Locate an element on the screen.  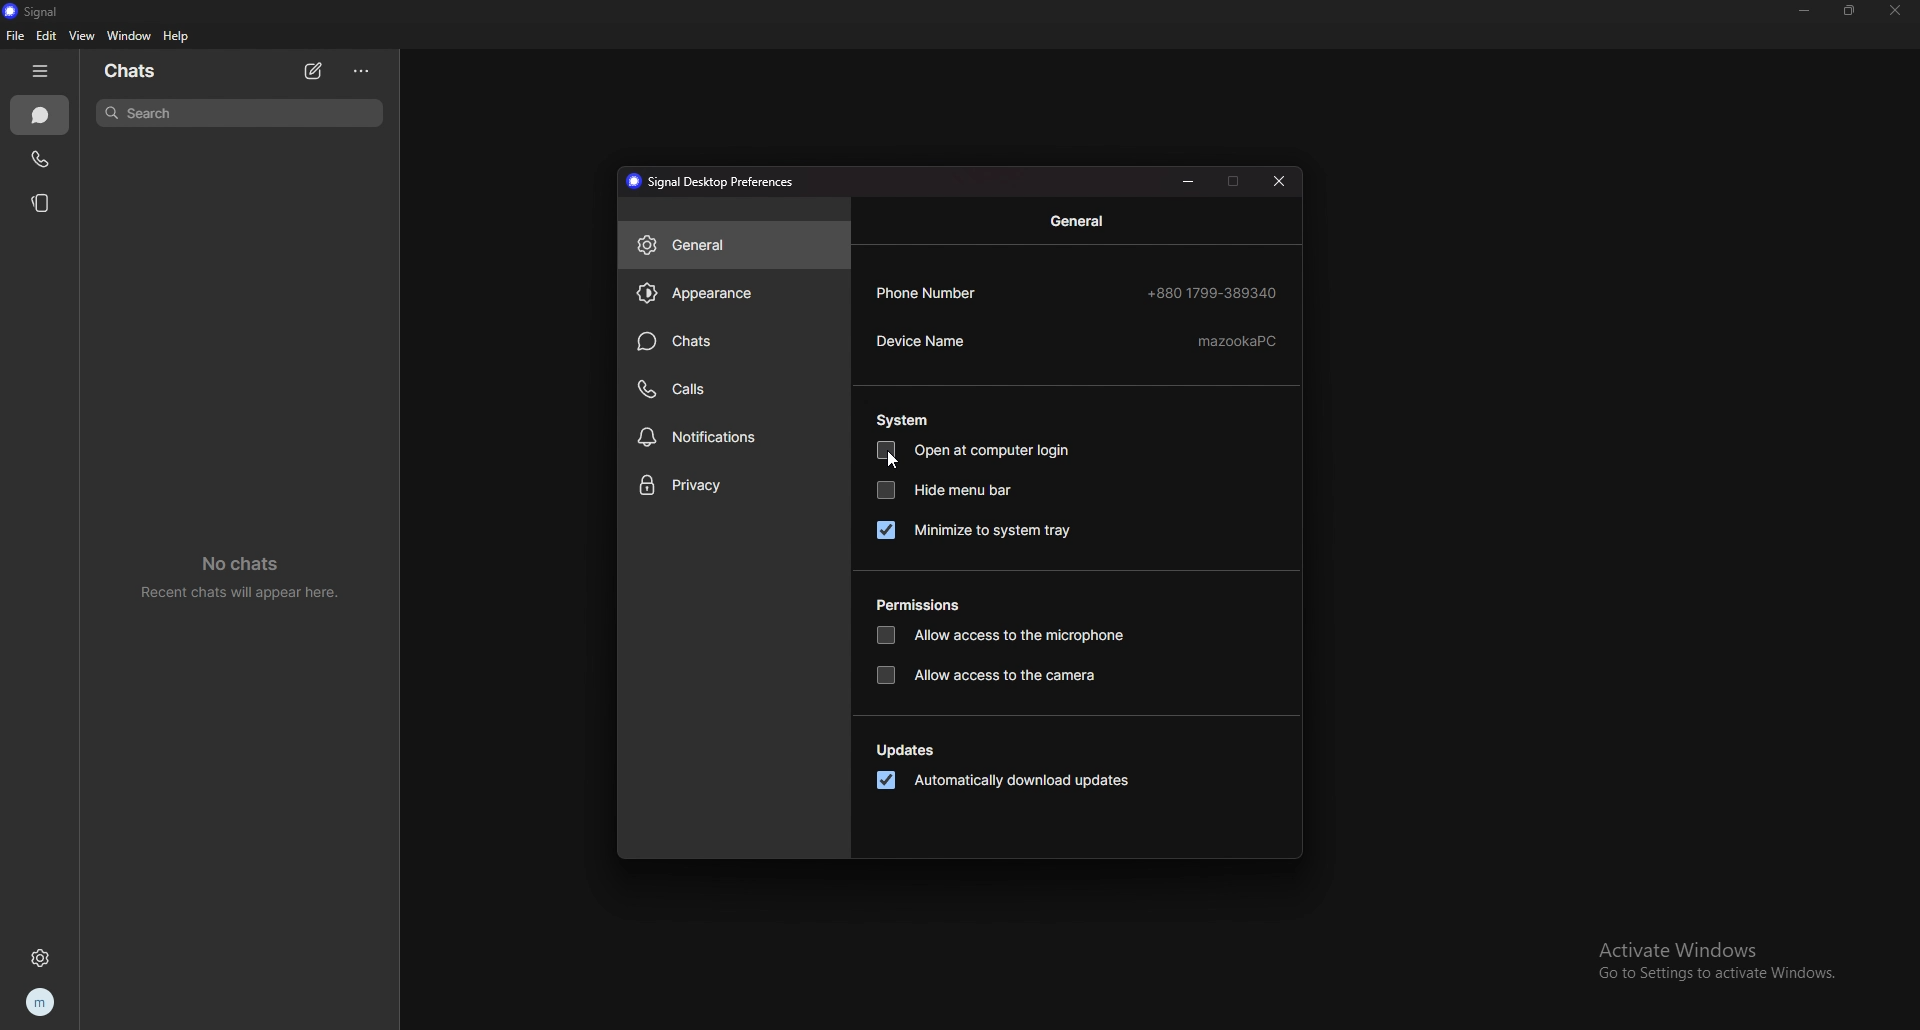
hide tab is located at coordinates (43, 70).